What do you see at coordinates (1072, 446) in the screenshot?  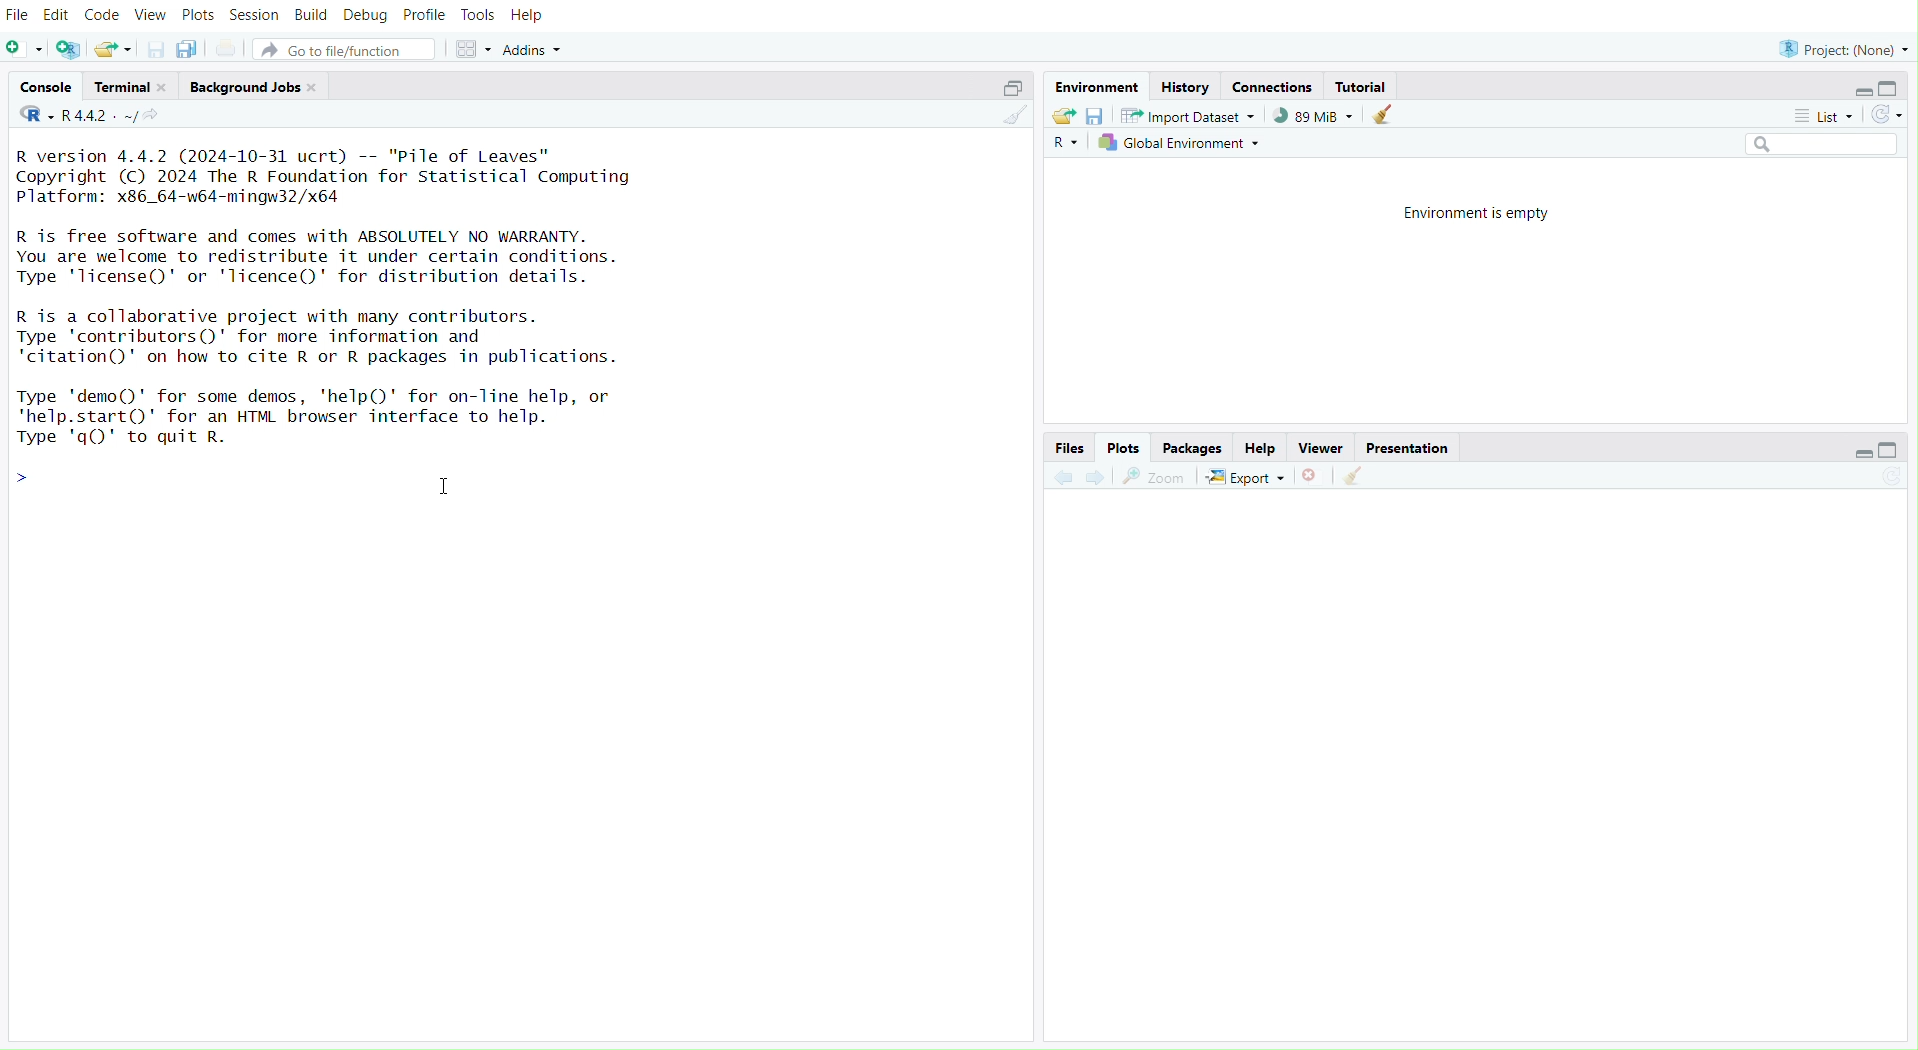 I see `Files` at bounding box center [1072, 446].